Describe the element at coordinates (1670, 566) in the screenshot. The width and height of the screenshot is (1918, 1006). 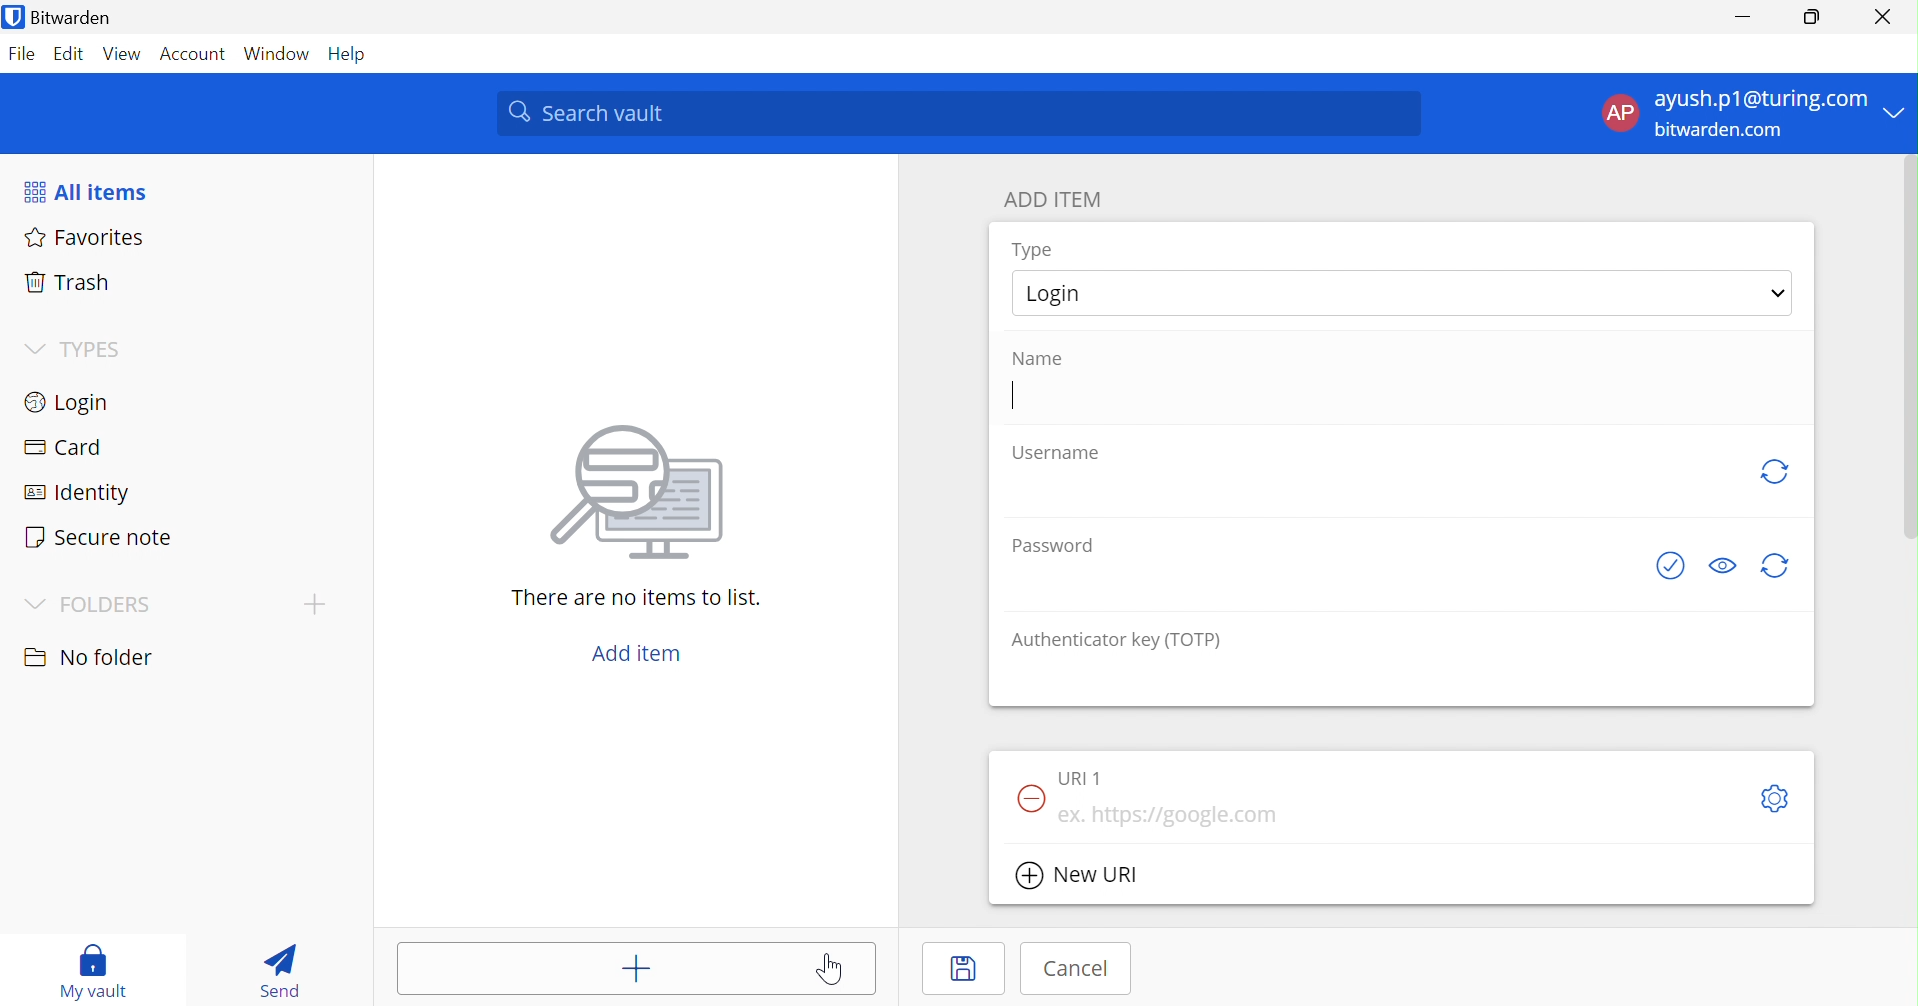
I see `Check if password as been exposed` at that location.